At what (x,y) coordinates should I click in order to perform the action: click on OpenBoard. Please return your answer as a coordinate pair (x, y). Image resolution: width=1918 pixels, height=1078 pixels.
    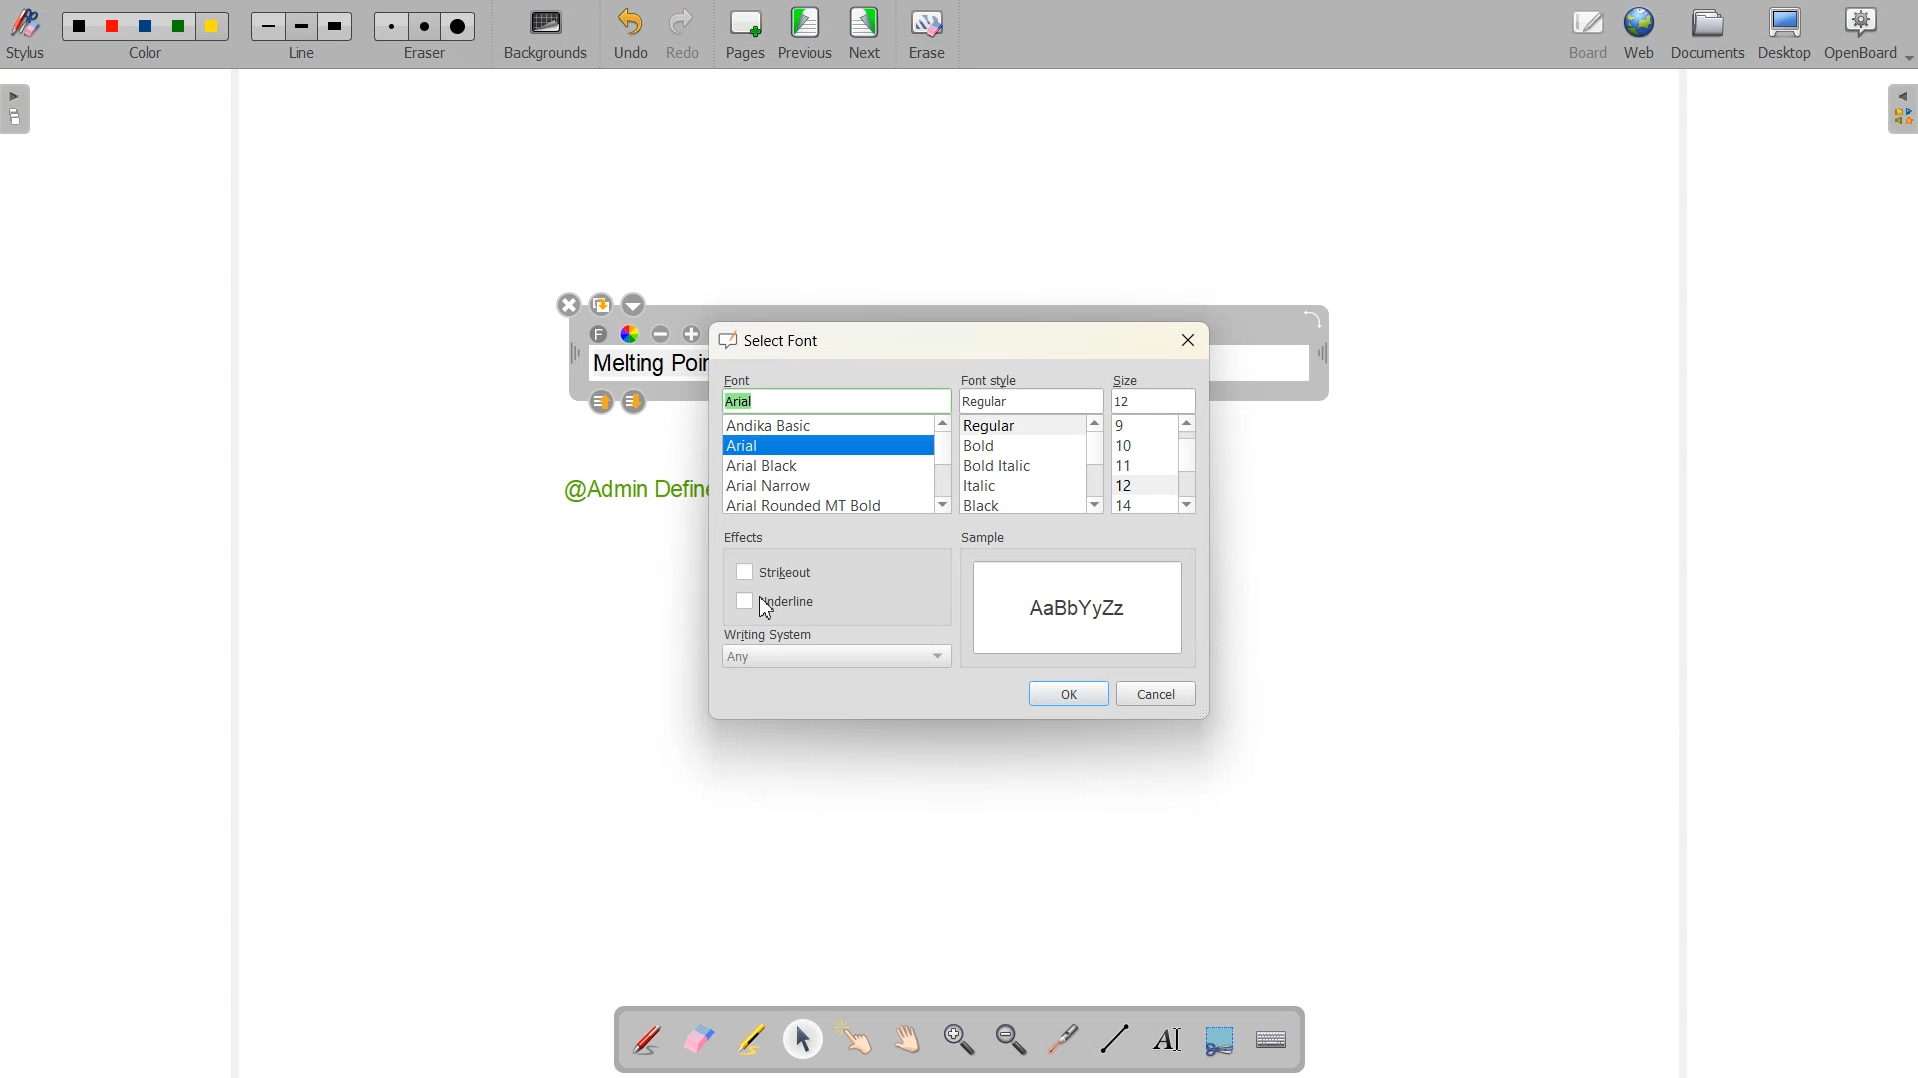
    Looking at the image, I should click on (1859, 36).